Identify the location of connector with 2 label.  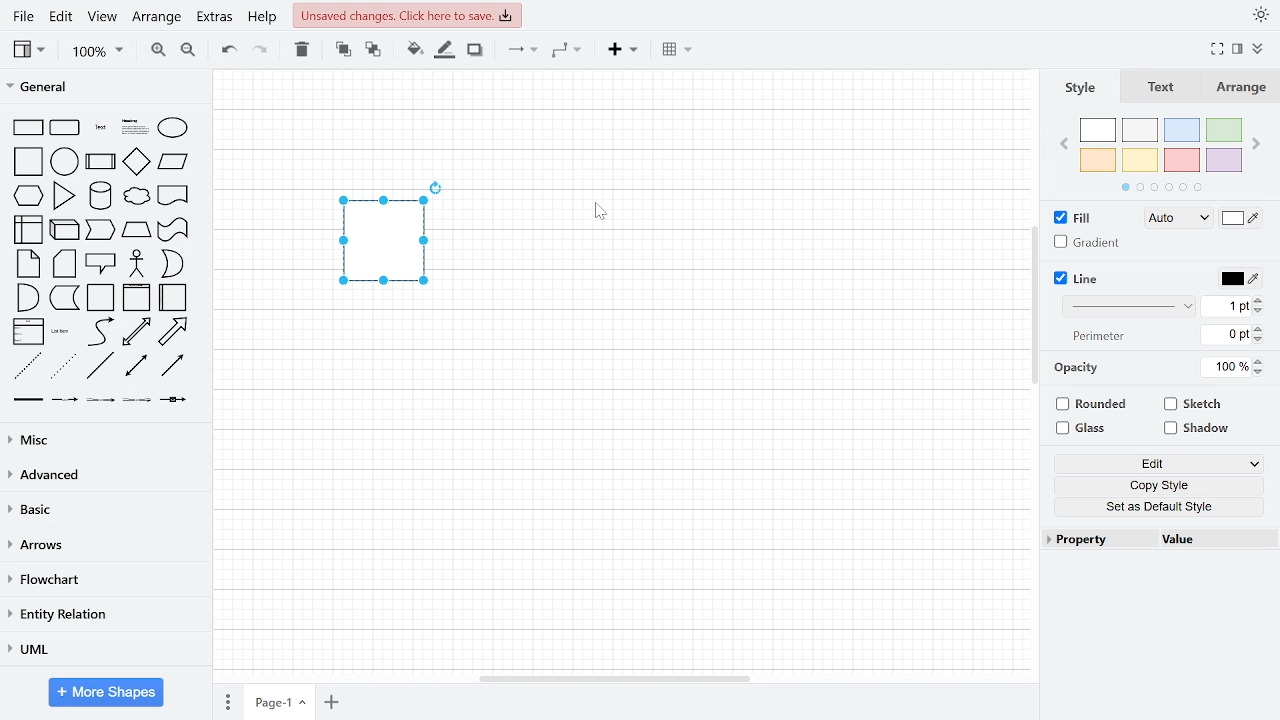
(102, 401).